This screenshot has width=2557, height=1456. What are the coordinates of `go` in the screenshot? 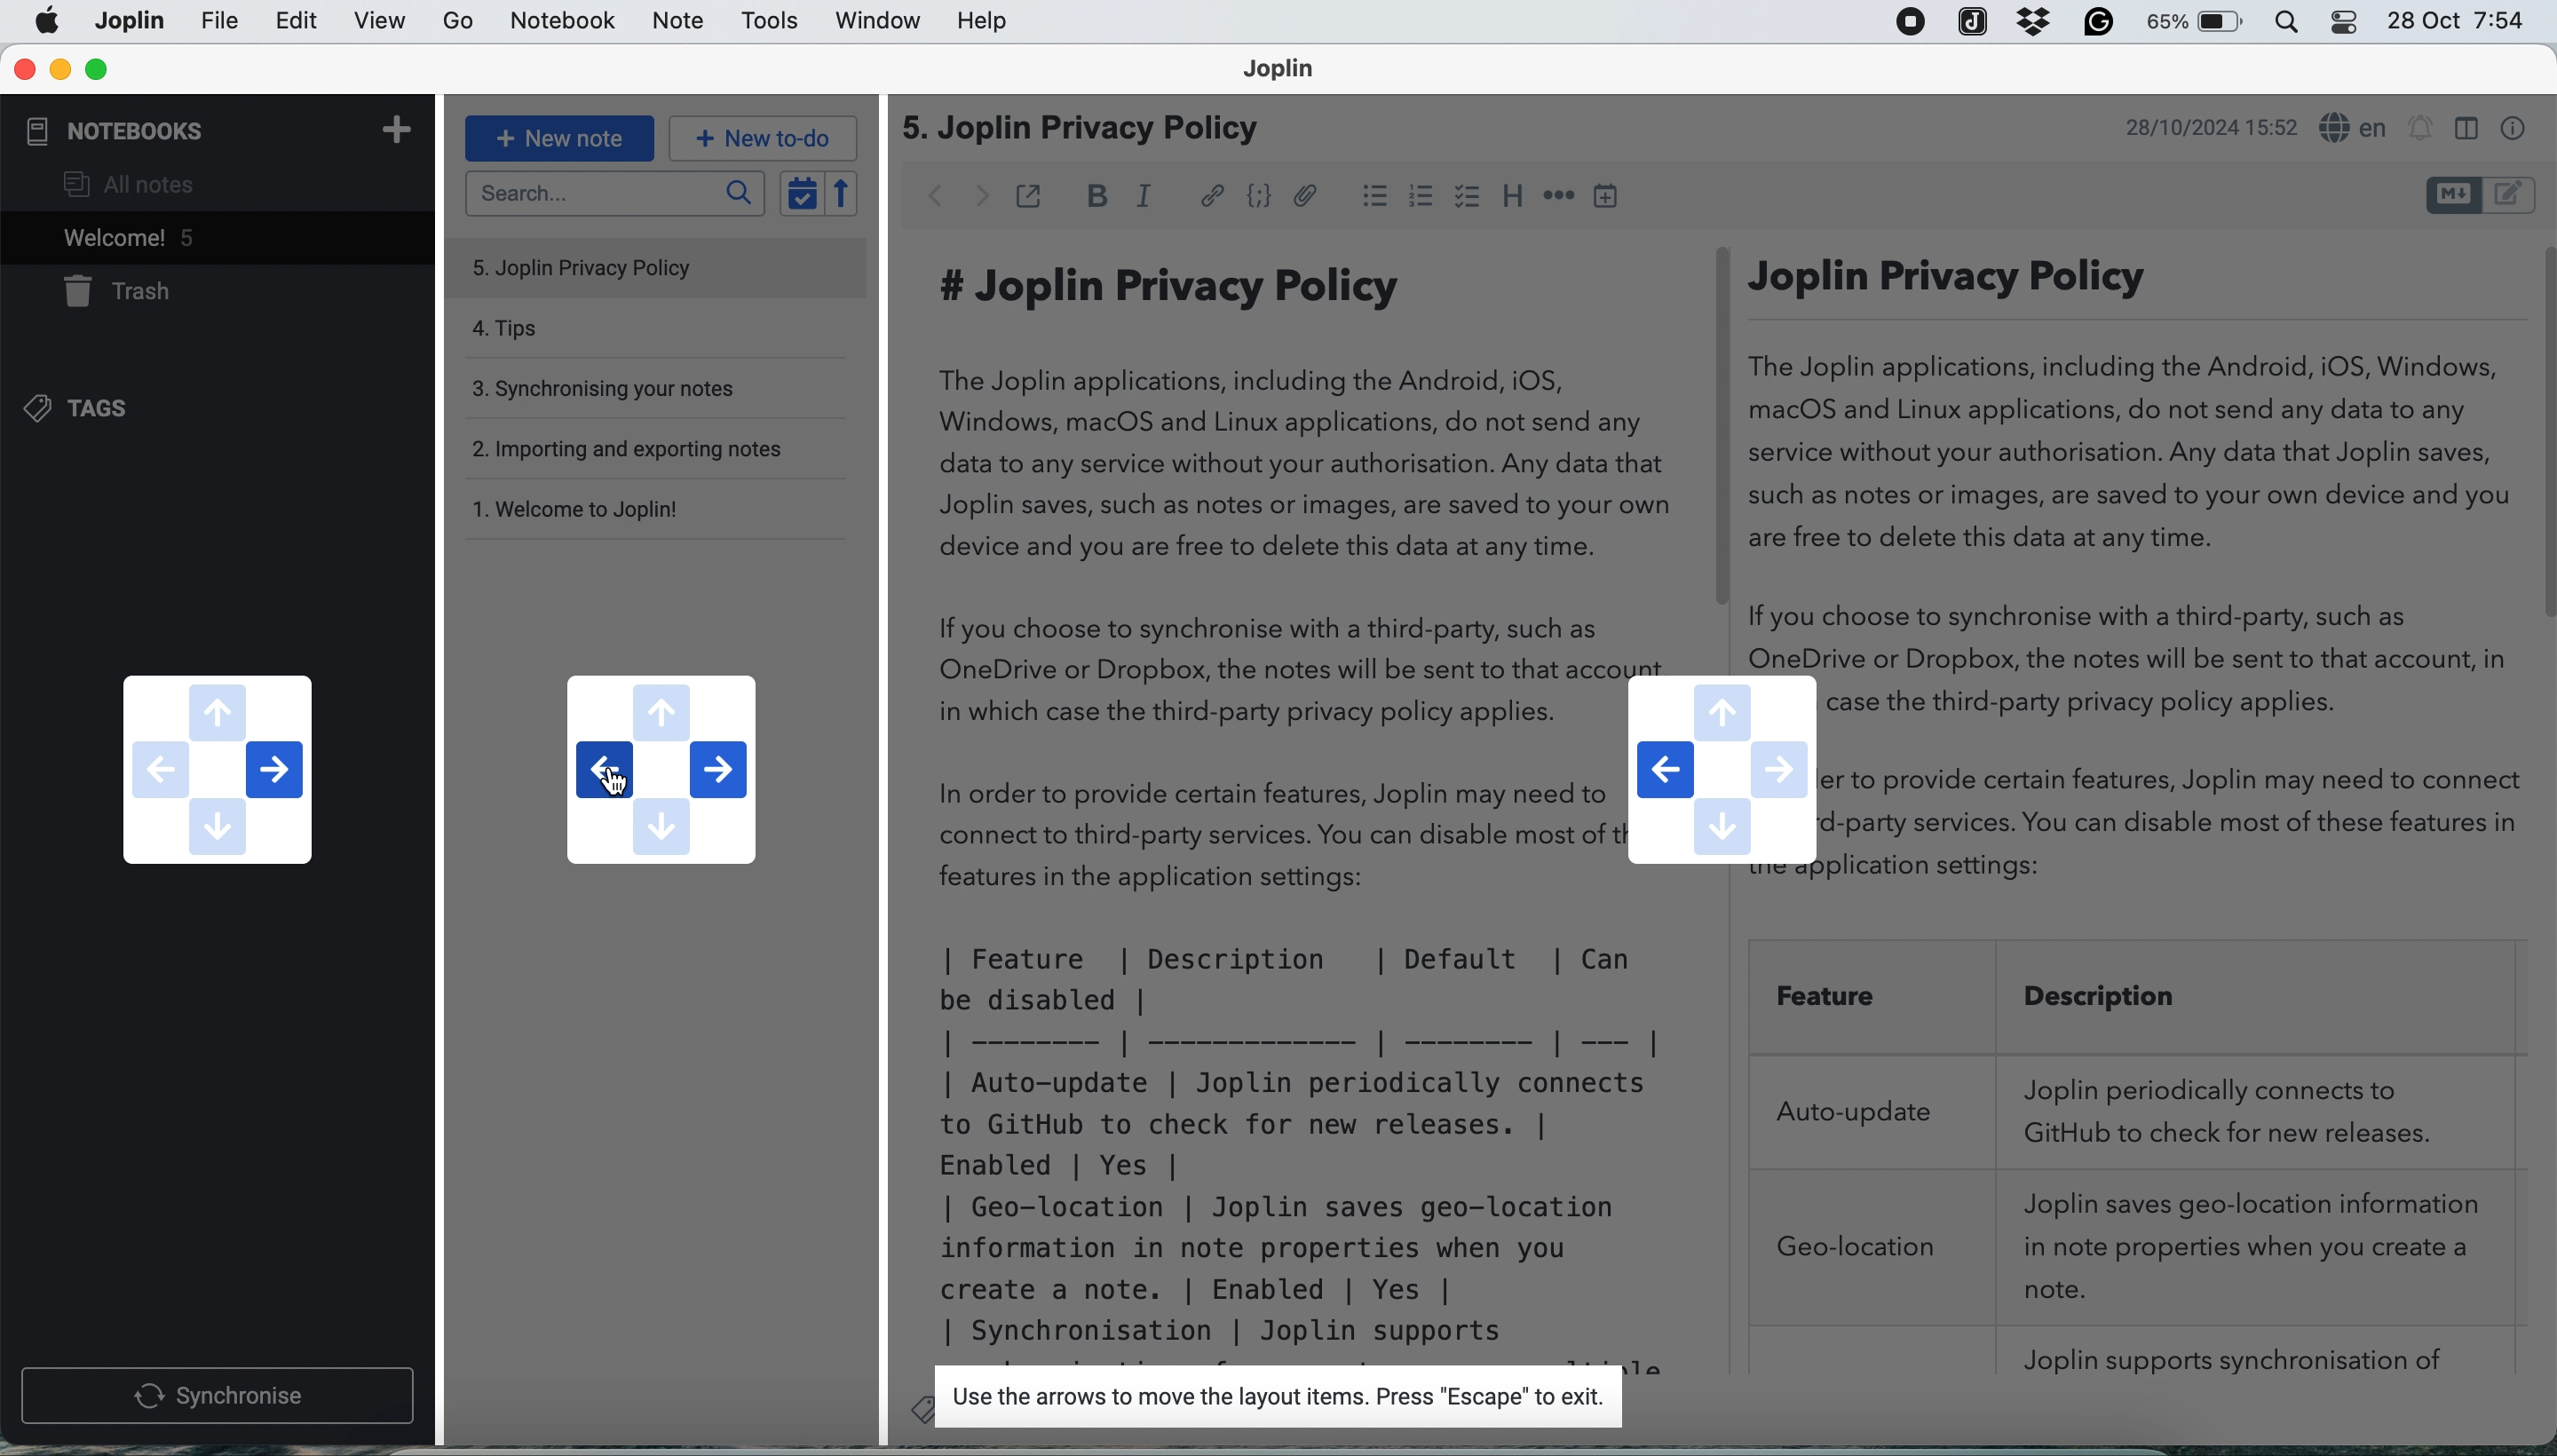 It's located at (460, 23).